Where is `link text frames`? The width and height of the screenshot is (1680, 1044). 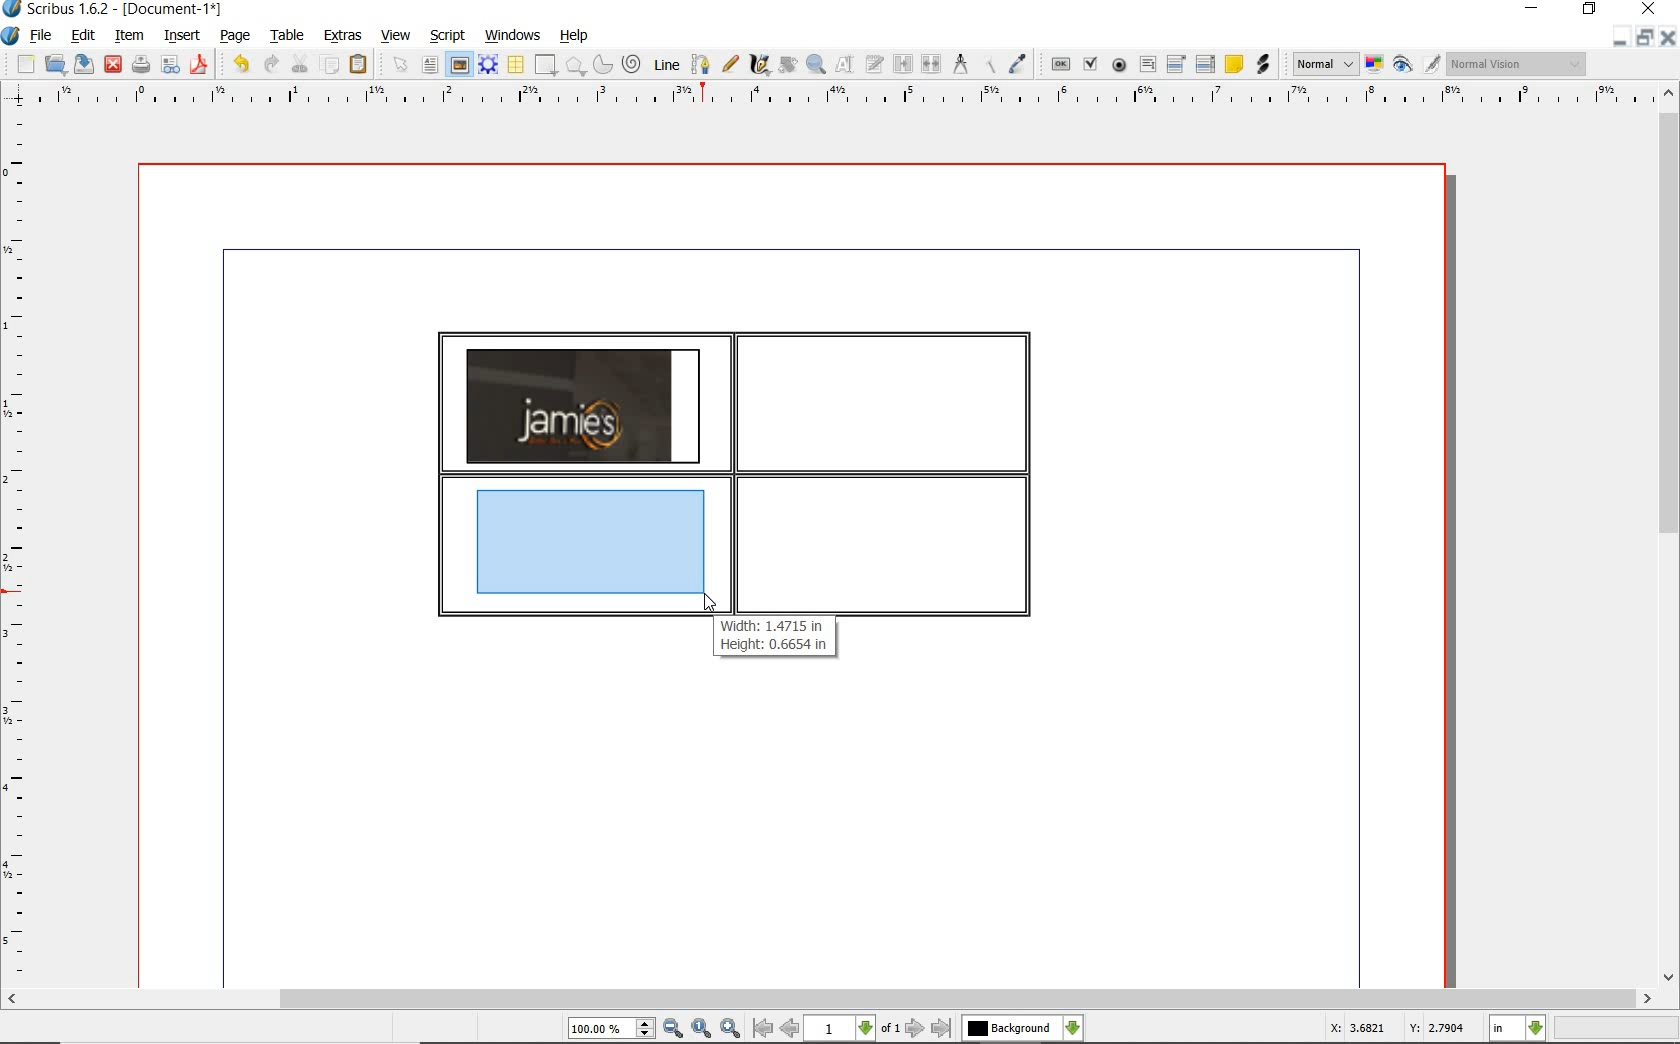
link text frames is located at coordinates (904, 64).